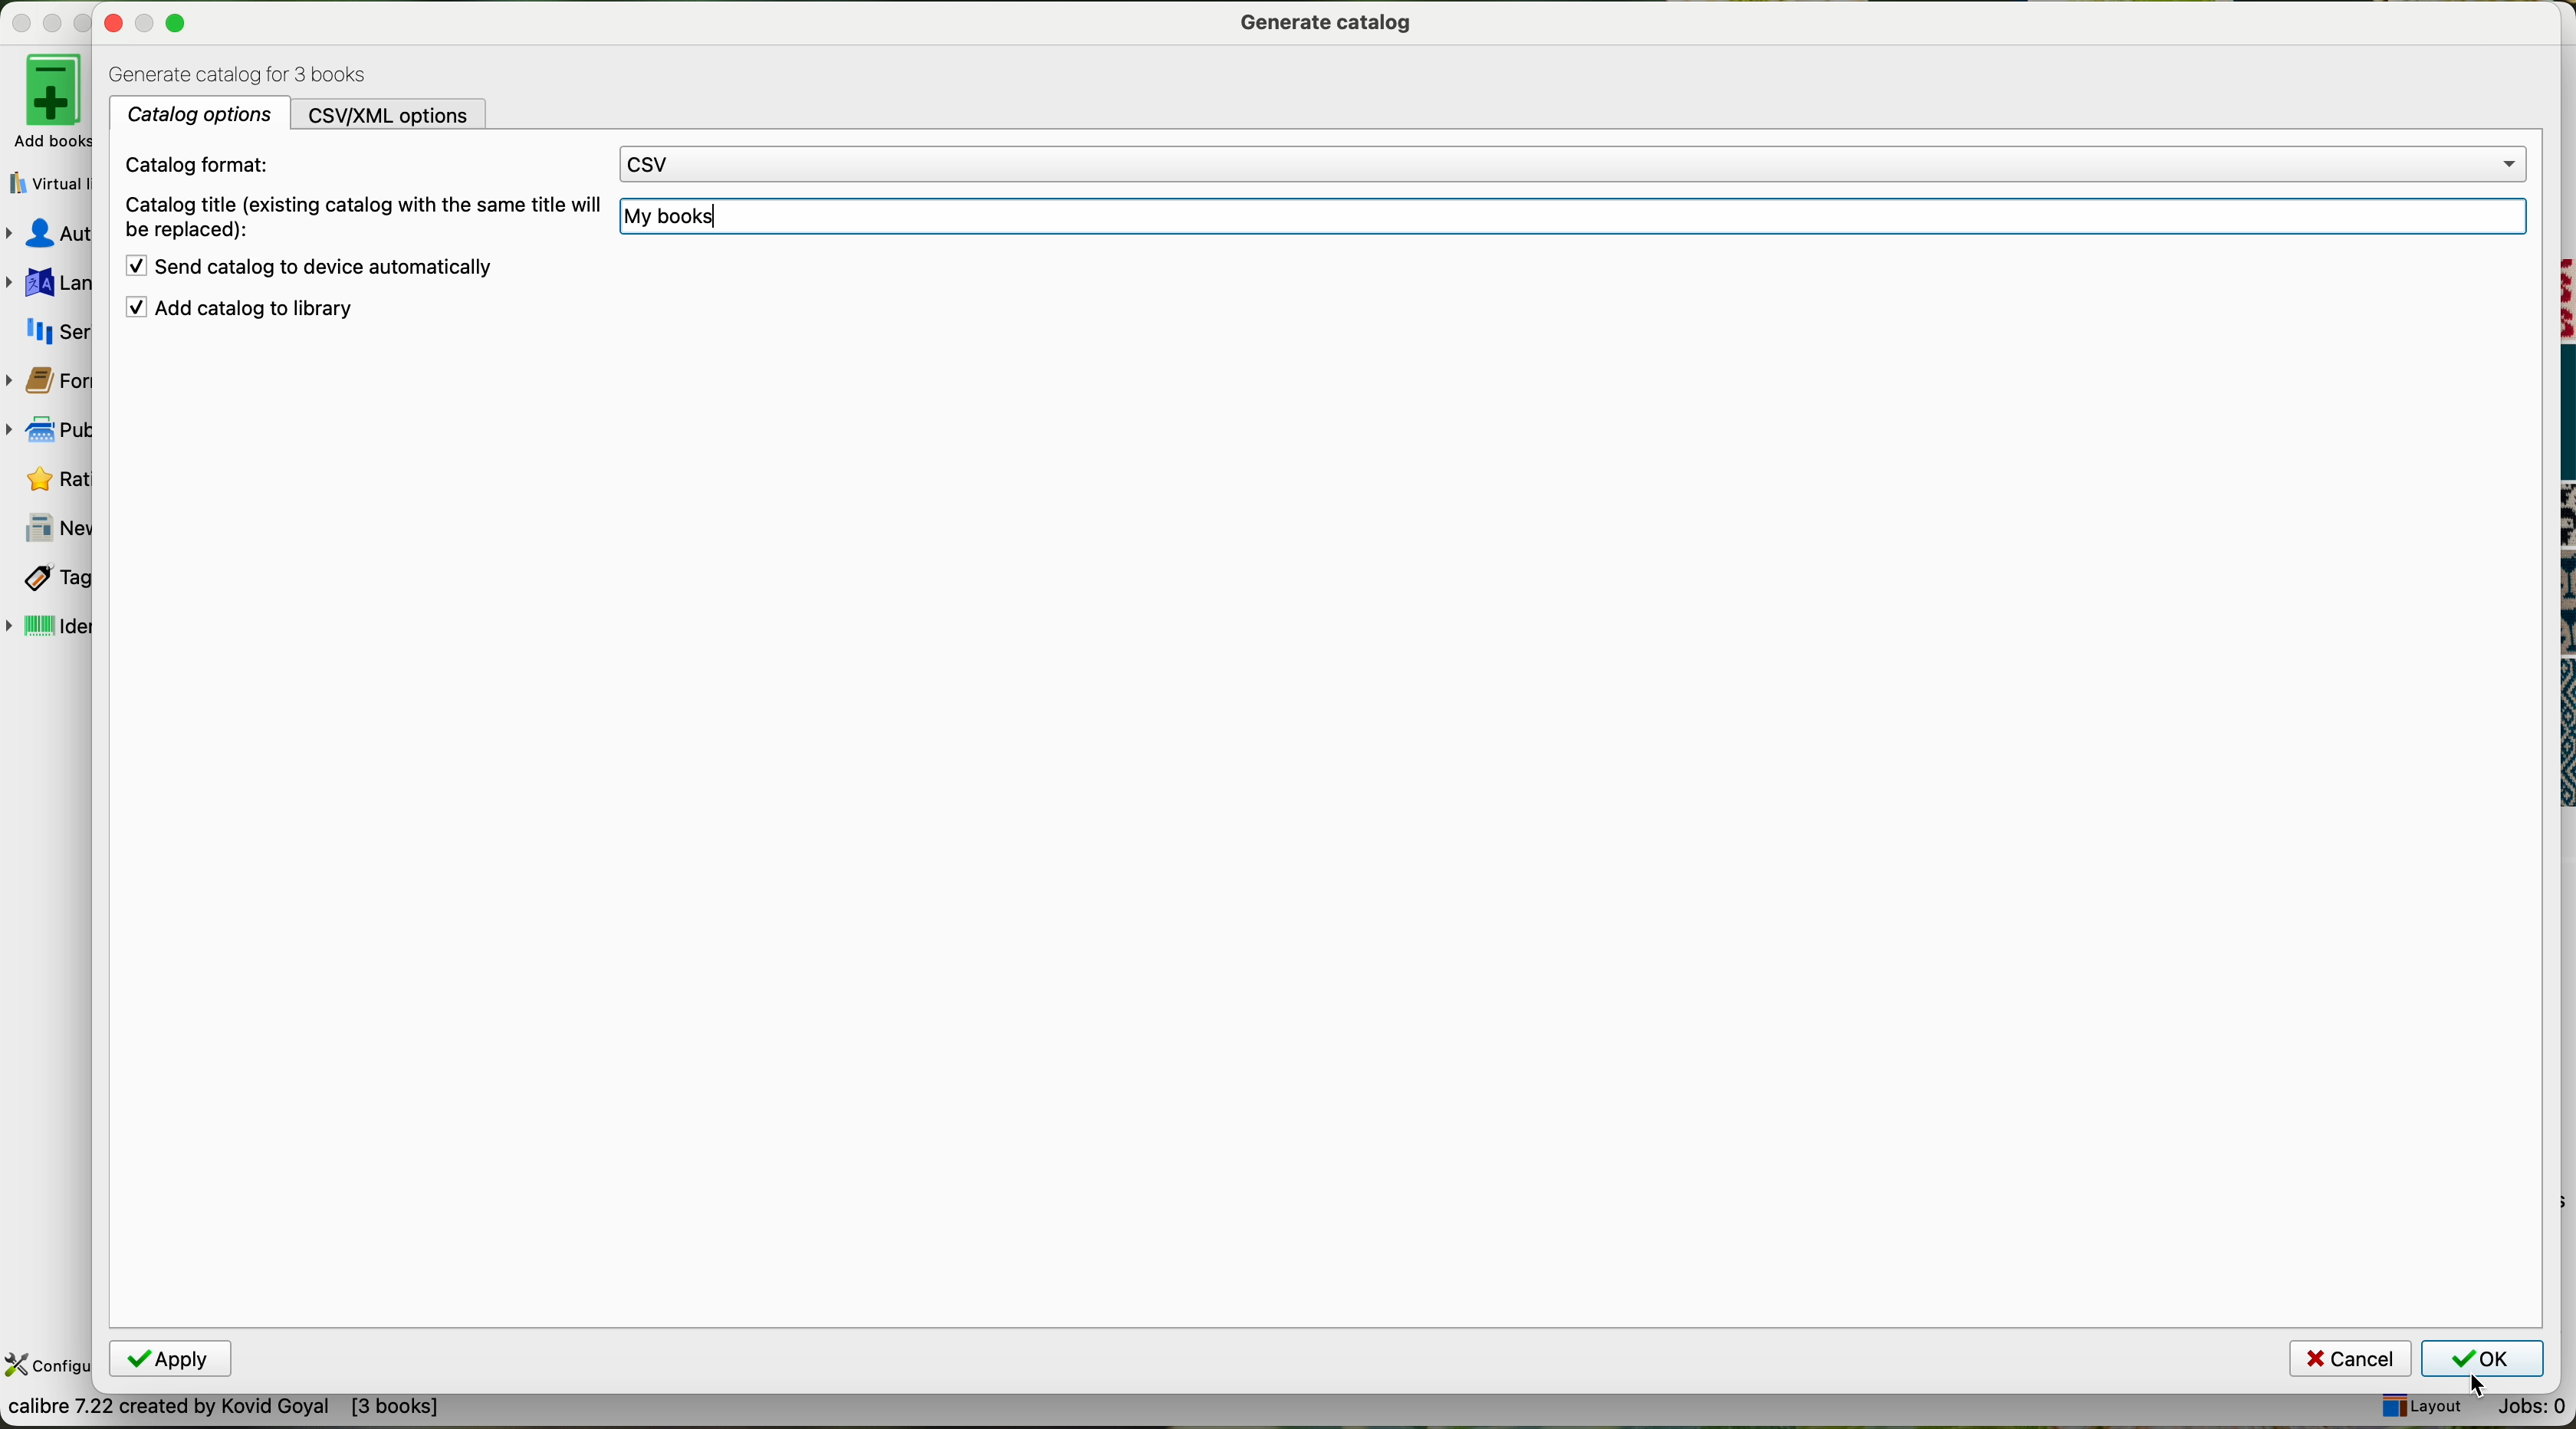  Describe the element at coordinates (1570, 215) in the screenshot. I see `My book` at that location.